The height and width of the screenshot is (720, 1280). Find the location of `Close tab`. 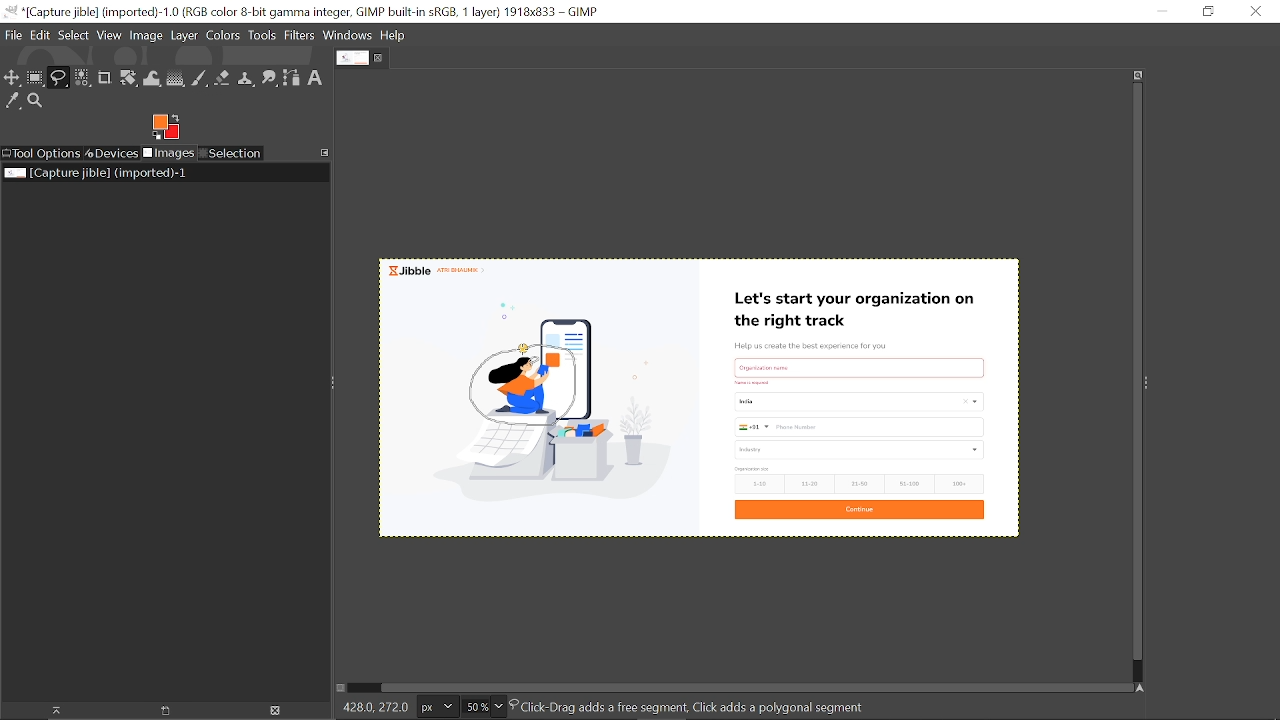

Close tab is located at coordinates (381, 58).